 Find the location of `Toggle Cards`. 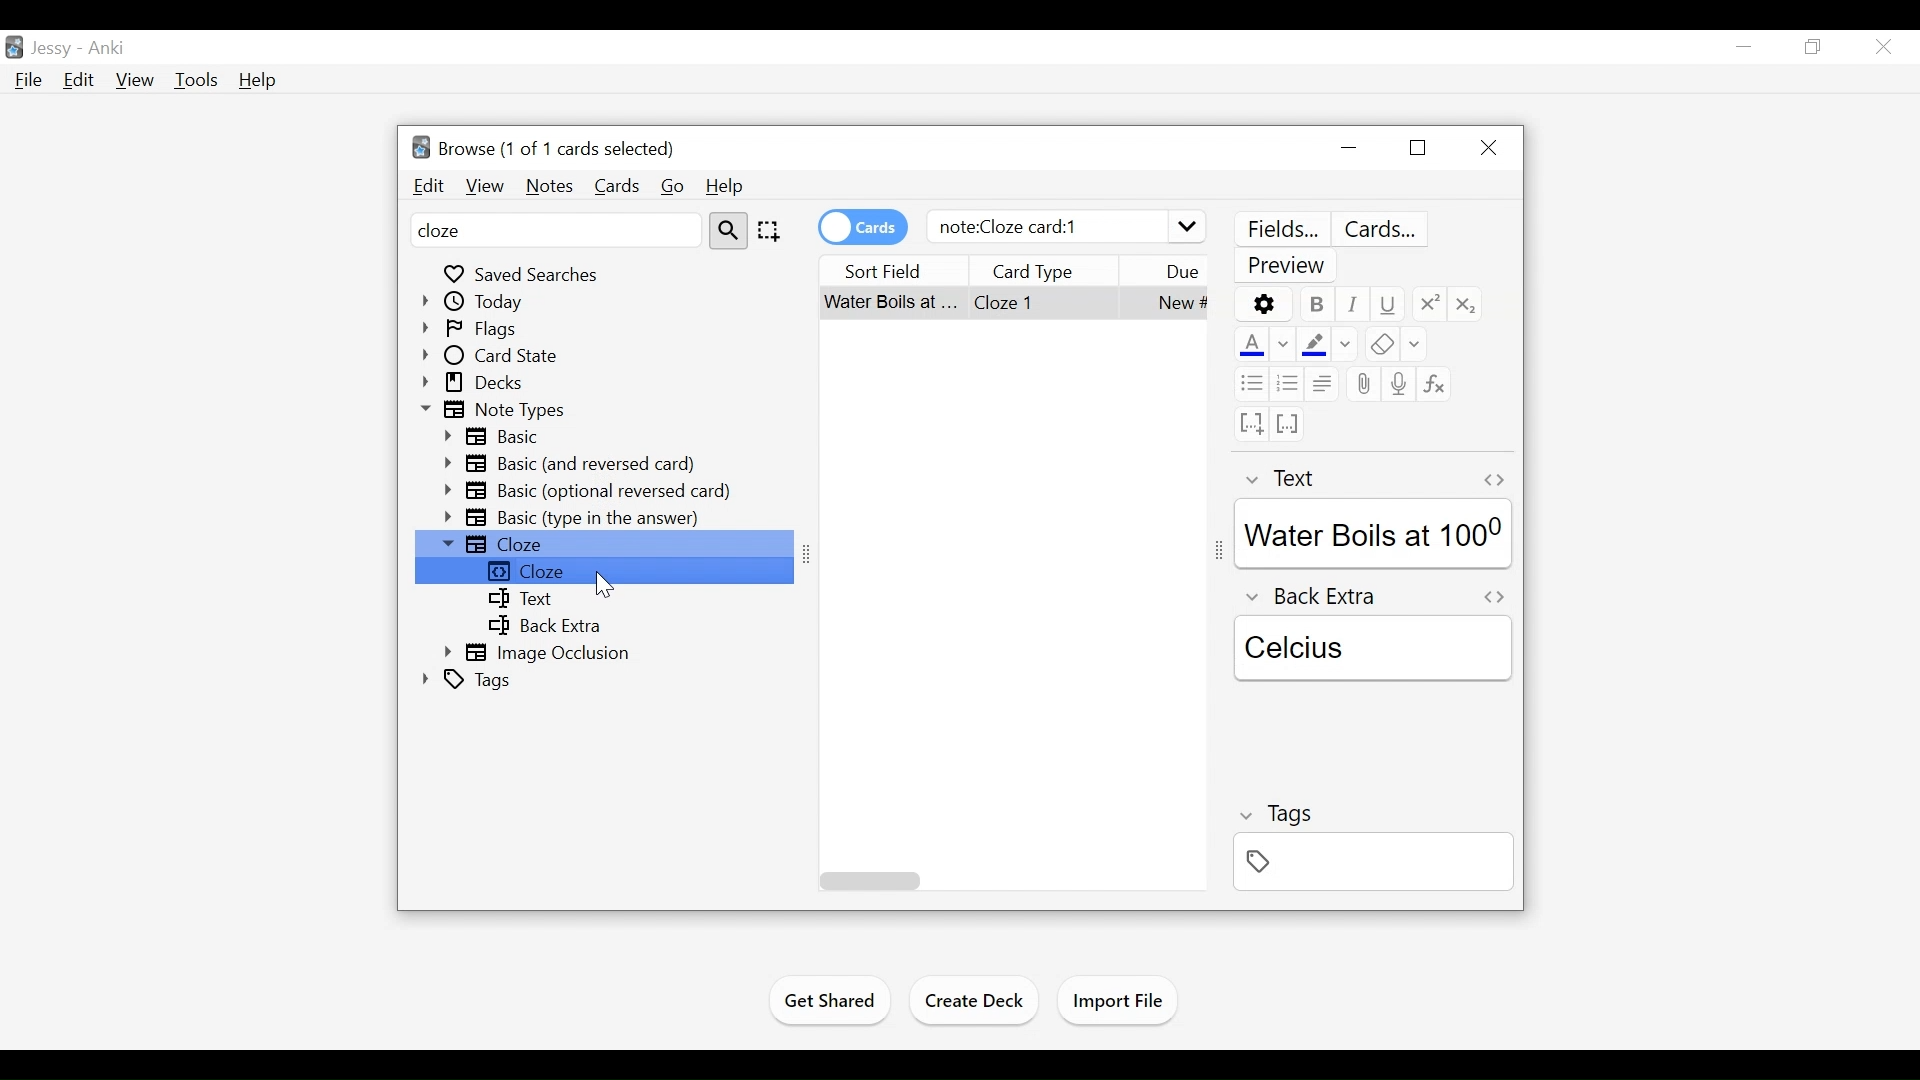

Toggle Cards is located at coordinates (865, 227).